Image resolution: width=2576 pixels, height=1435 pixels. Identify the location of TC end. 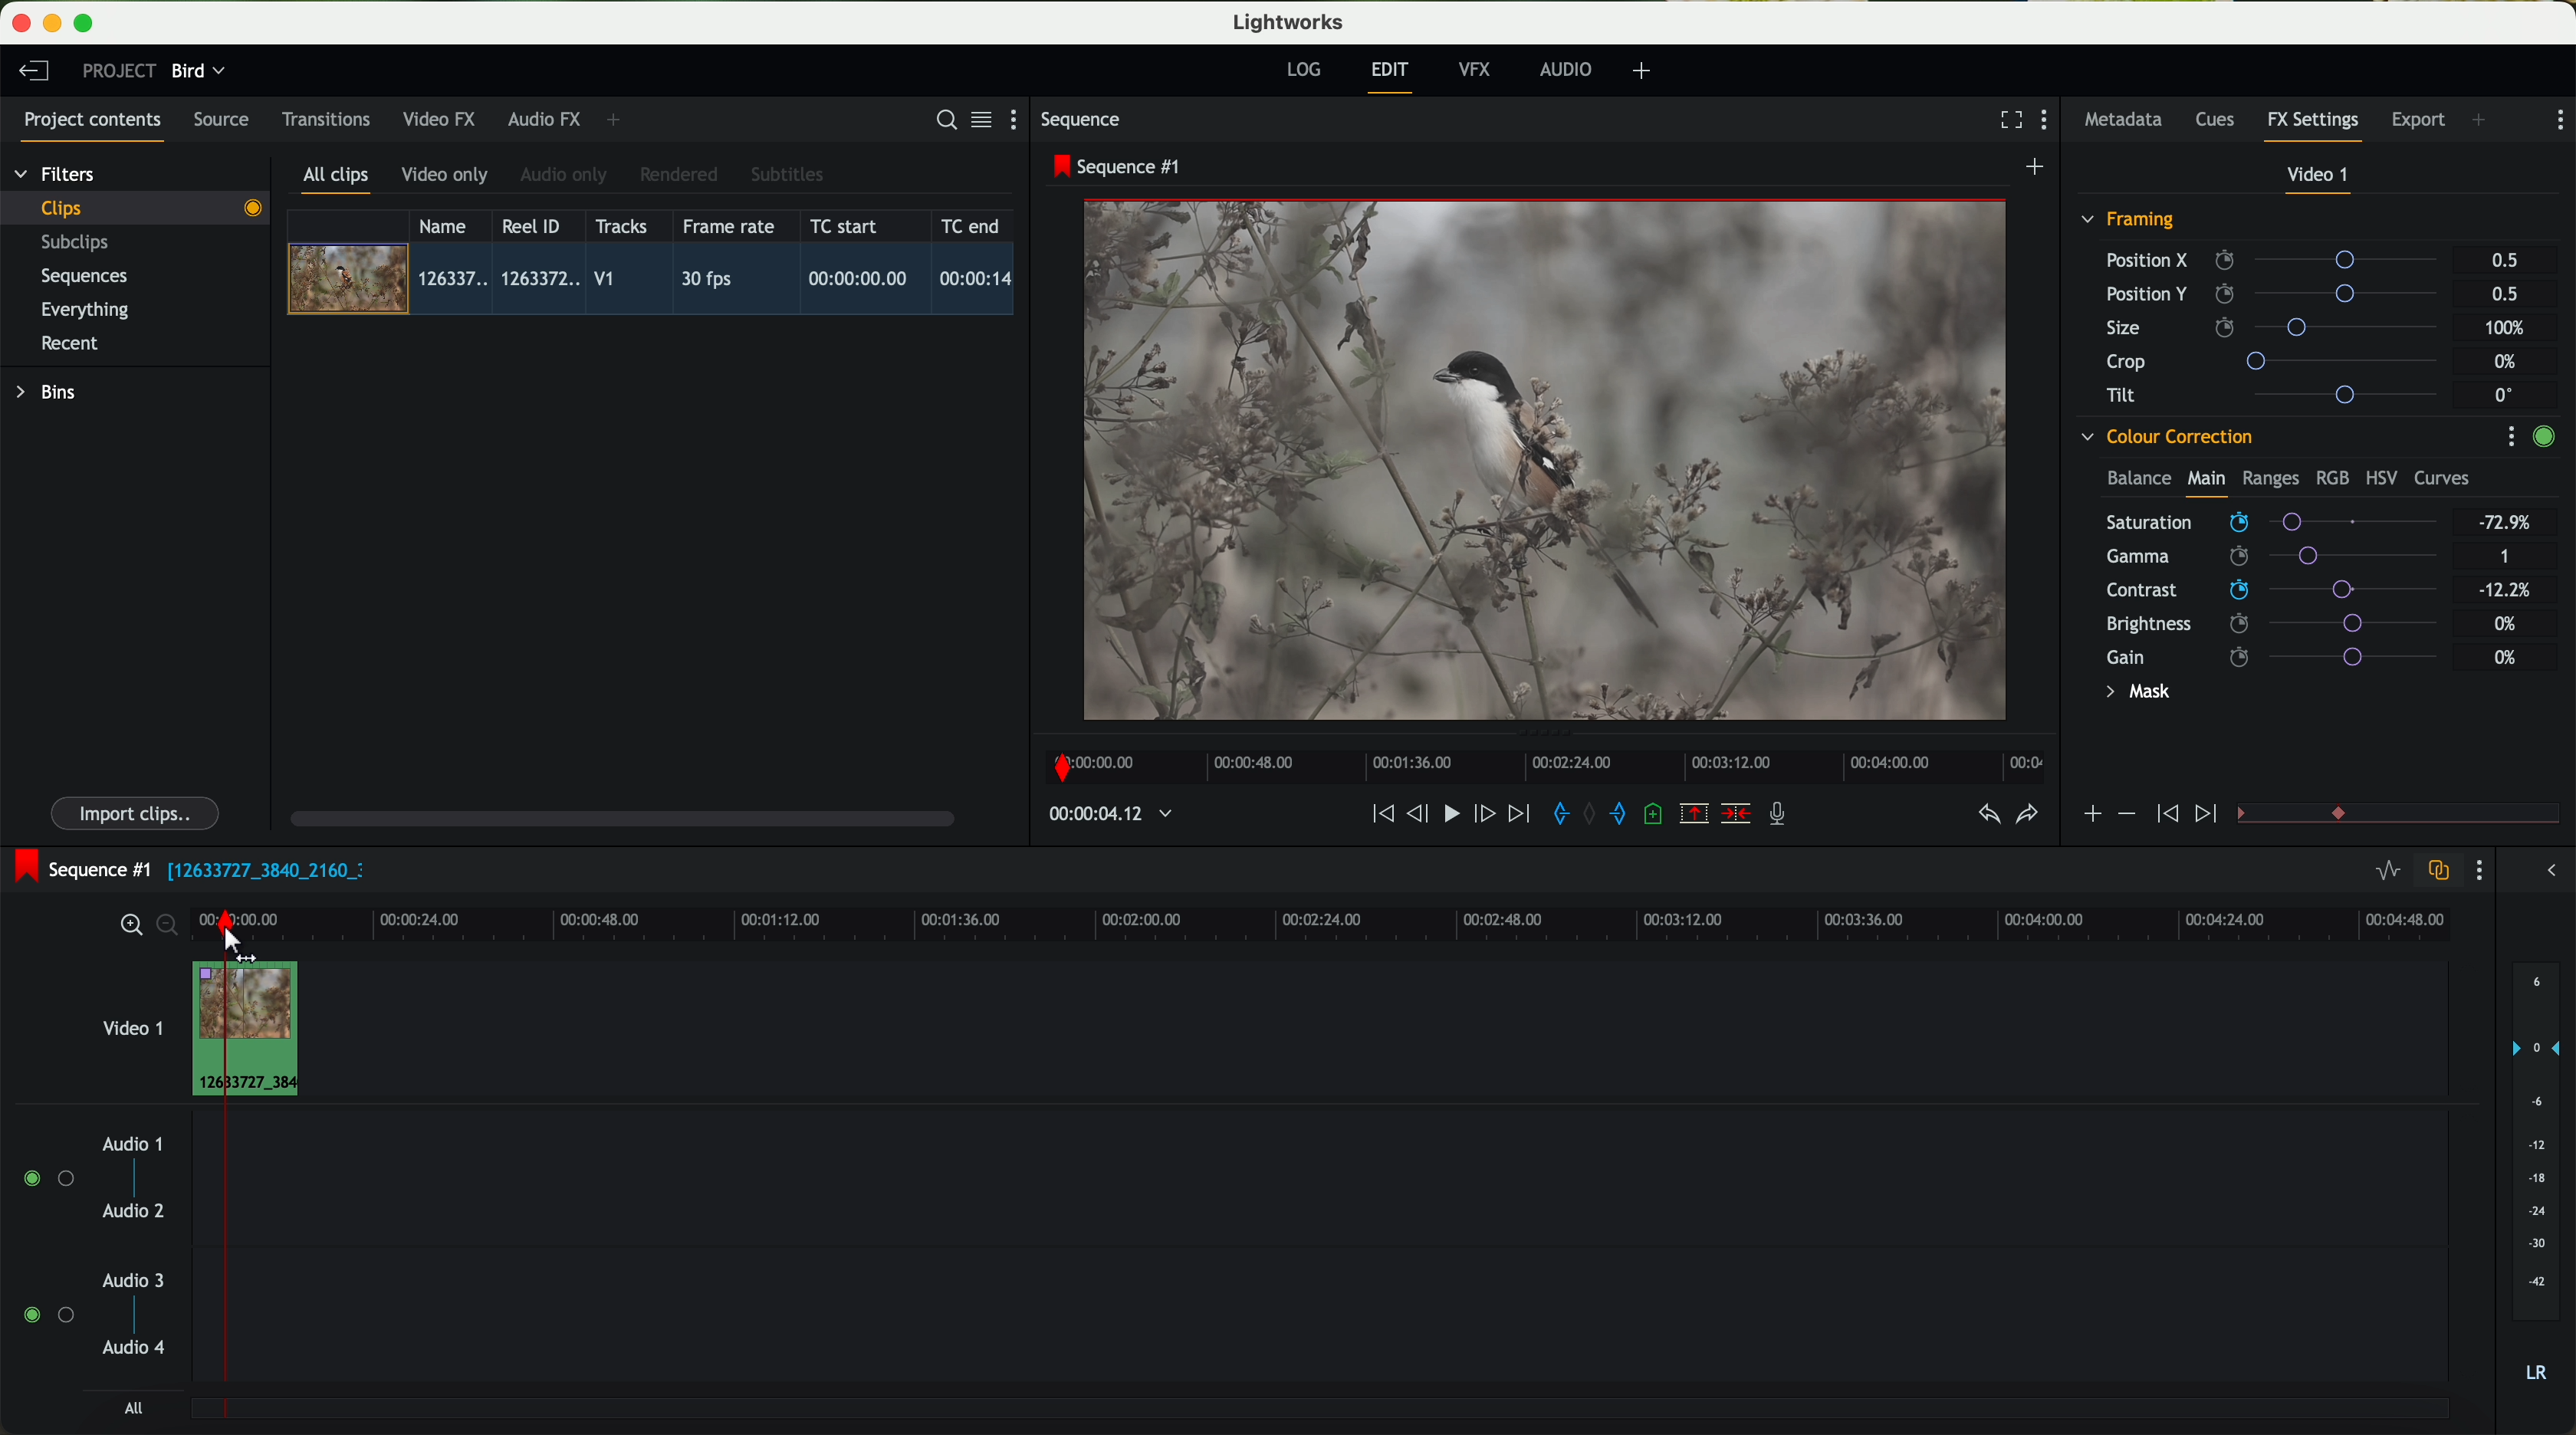
(972, 225).